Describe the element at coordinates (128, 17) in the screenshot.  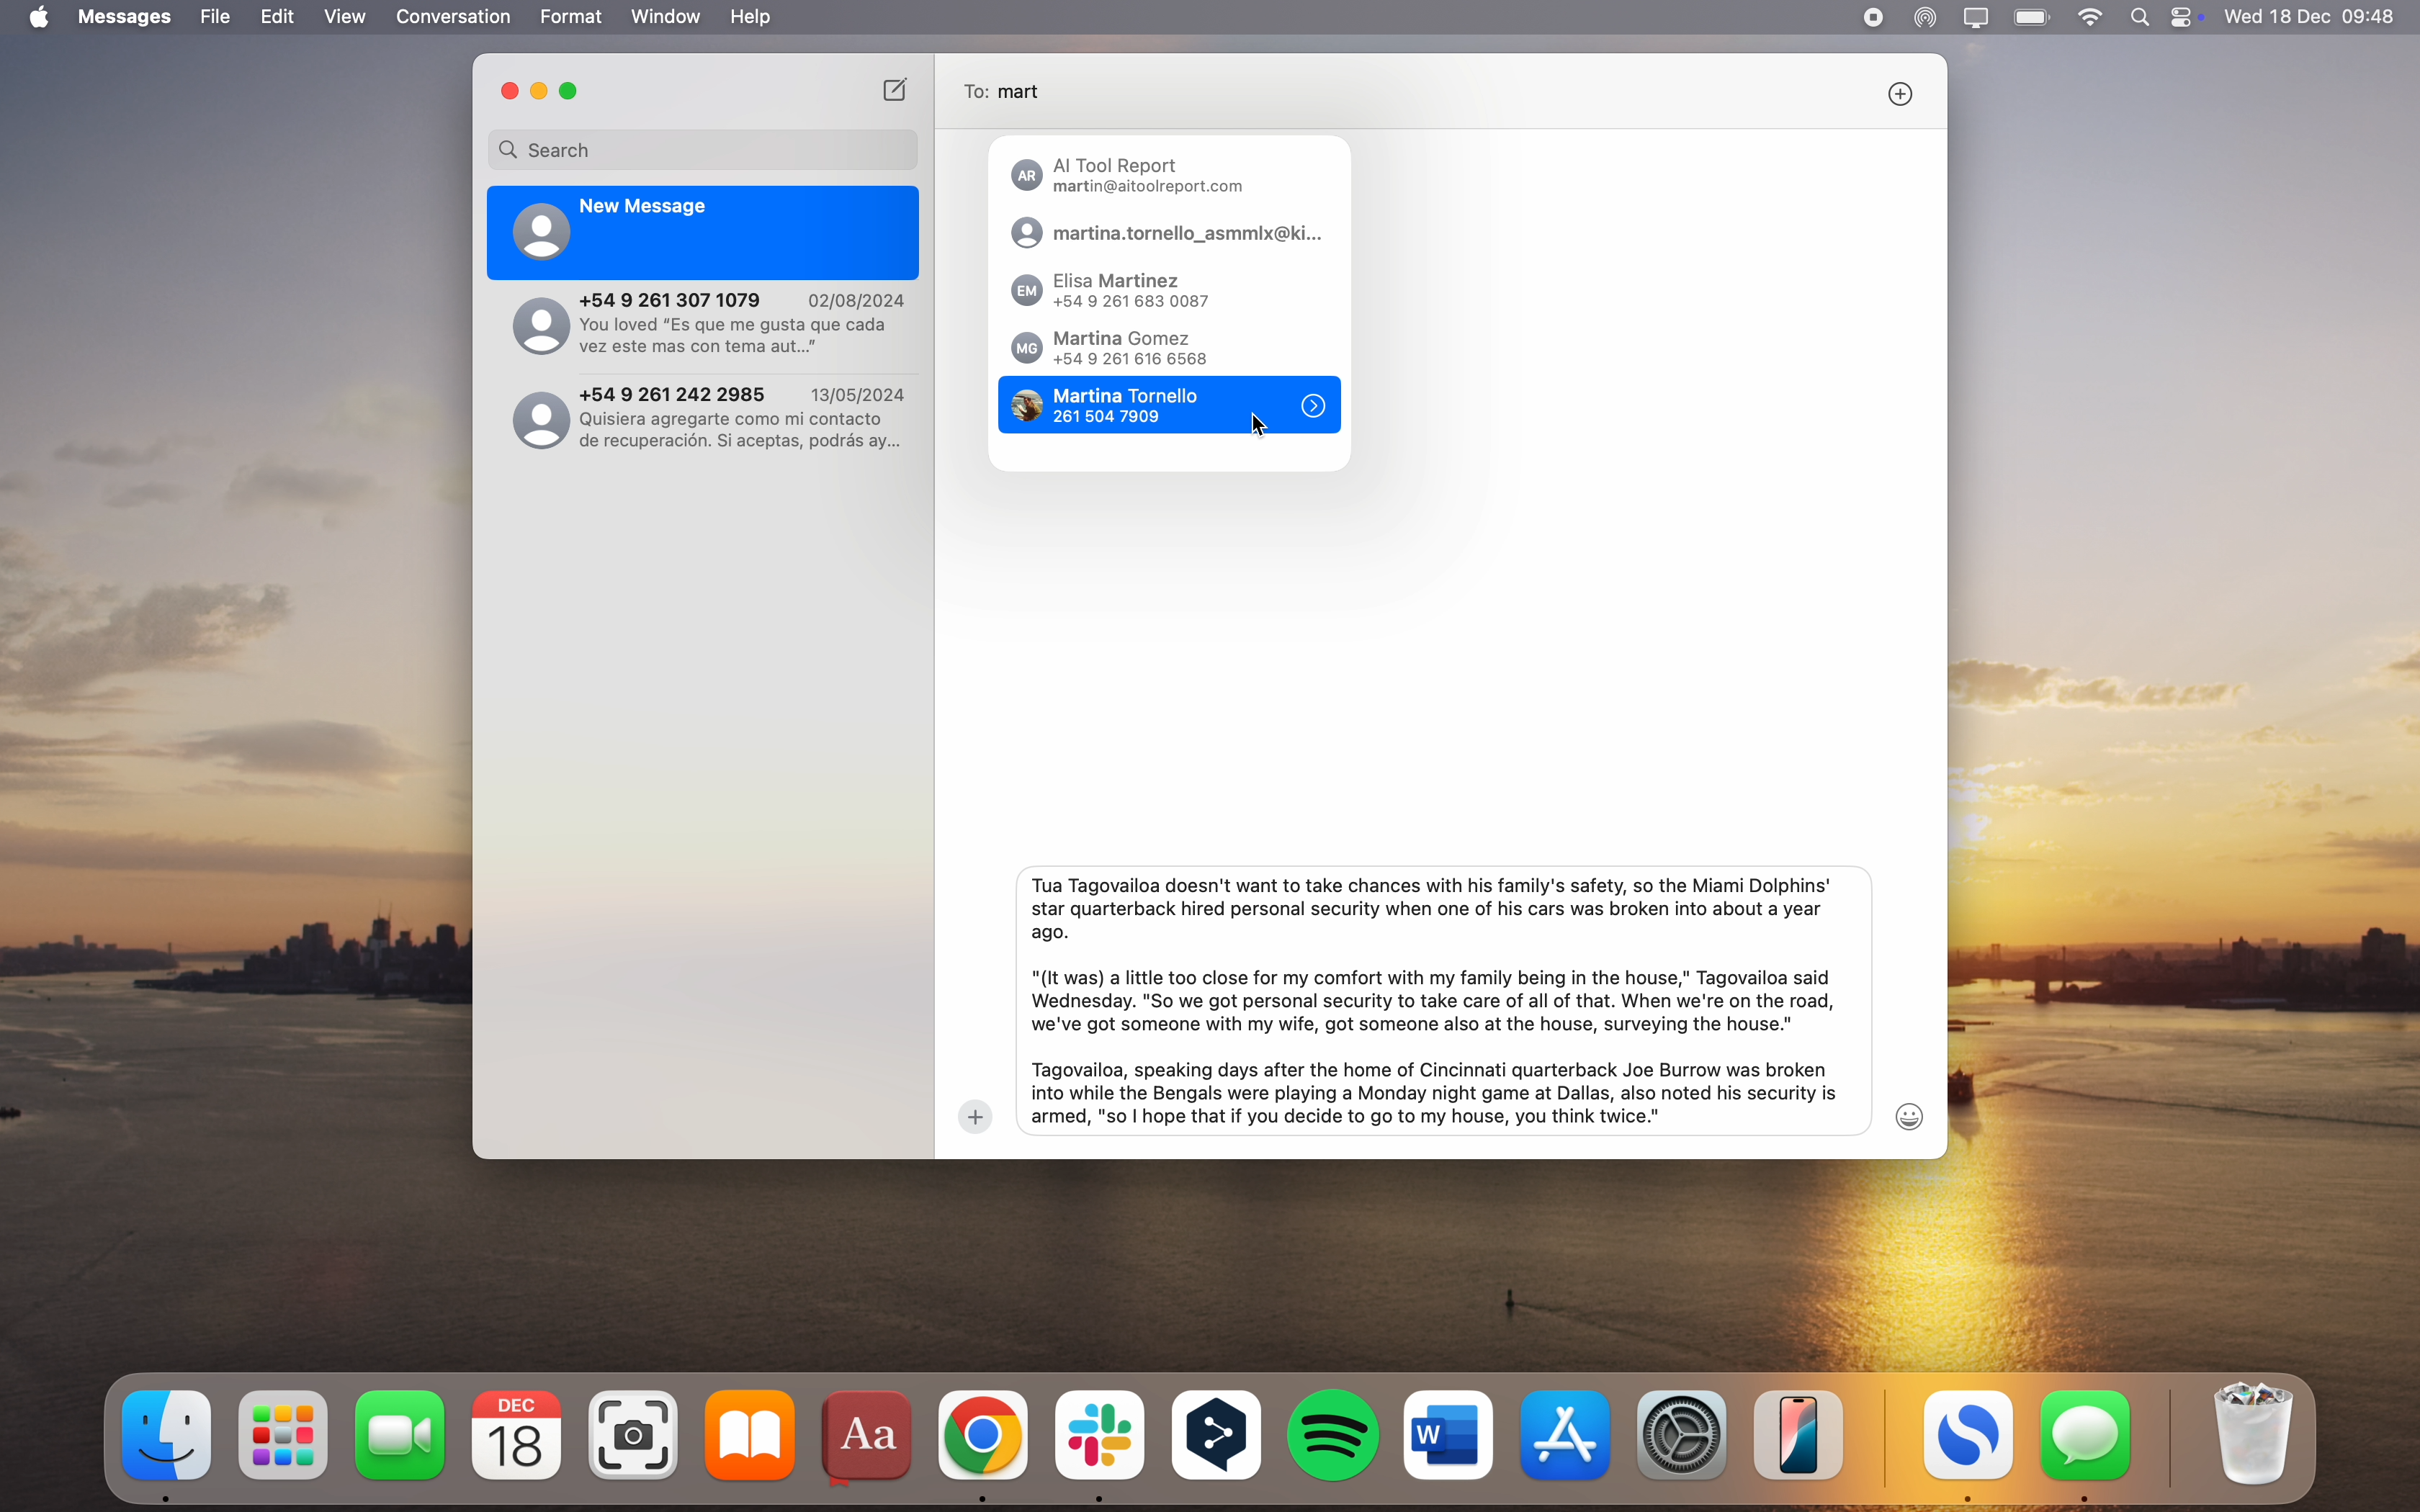
I see `messages` at that location.